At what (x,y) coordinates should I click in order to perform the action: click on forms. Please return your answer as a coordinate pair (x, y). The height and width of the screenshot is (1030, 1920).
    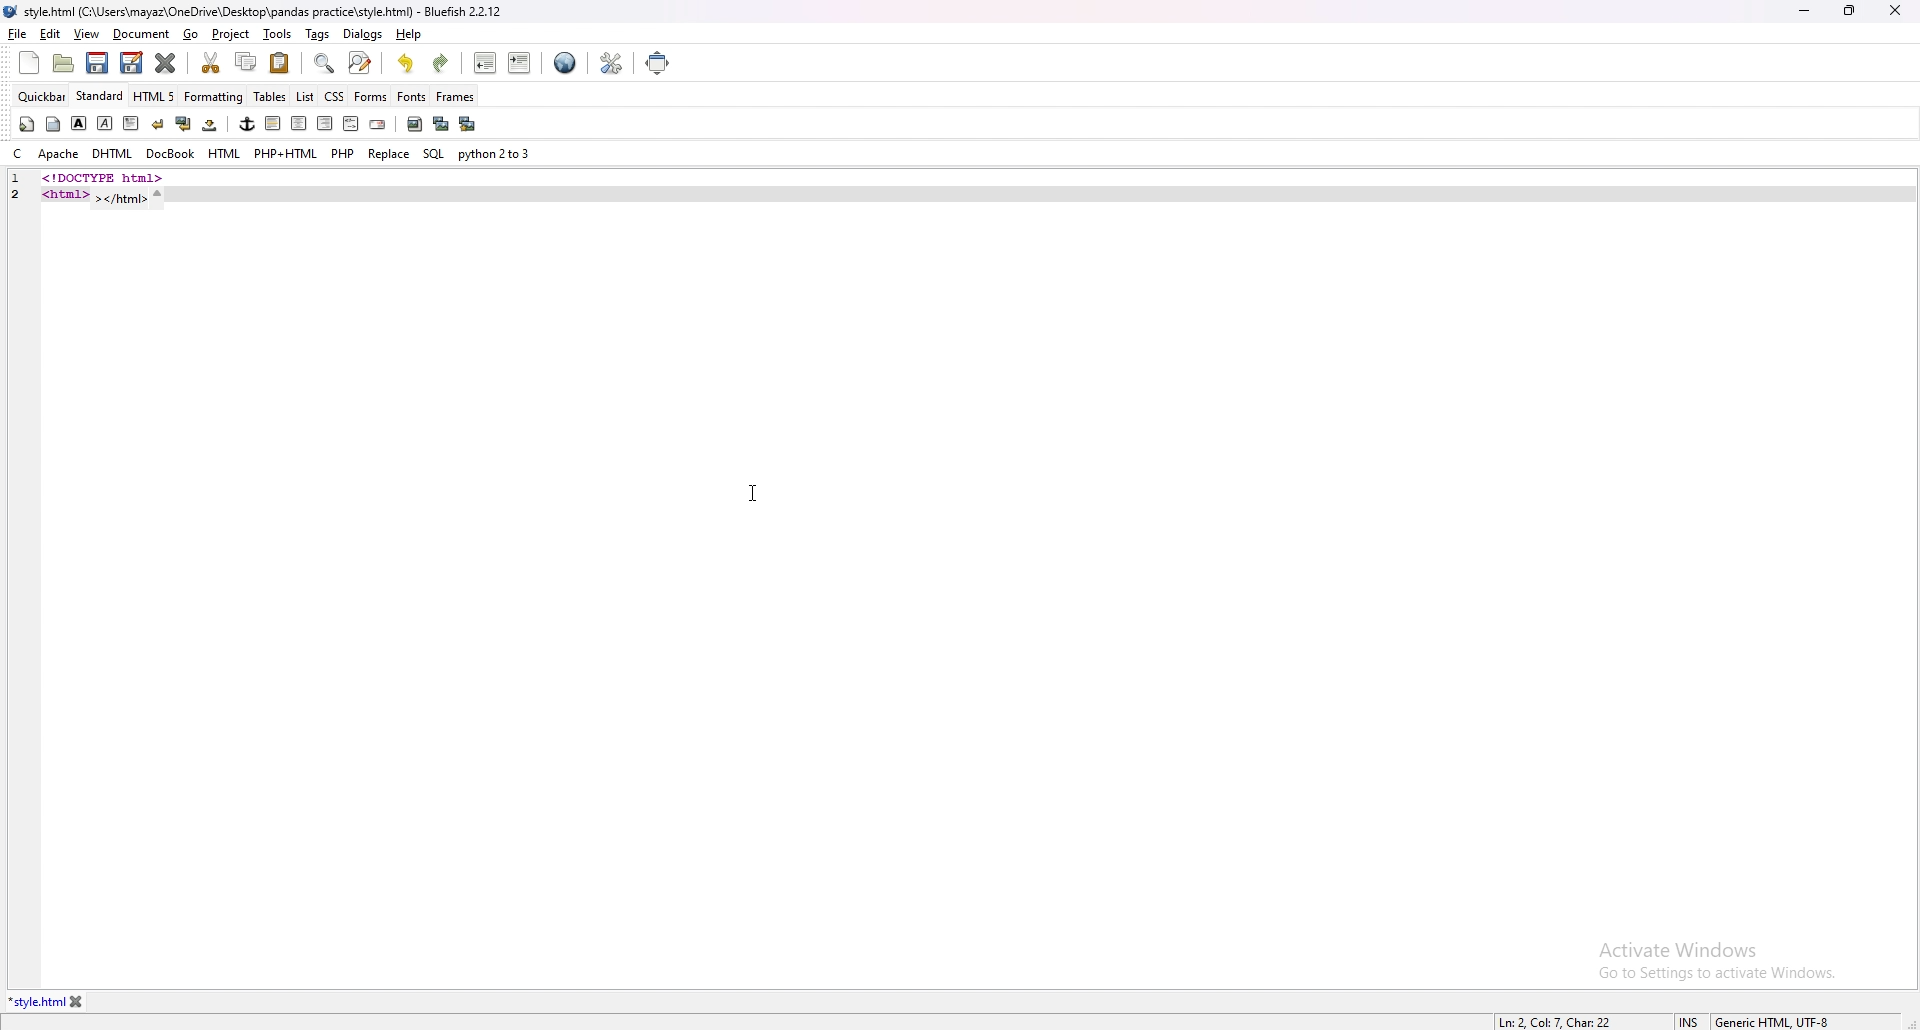
    Looking at the image, I should click on (371, 95).